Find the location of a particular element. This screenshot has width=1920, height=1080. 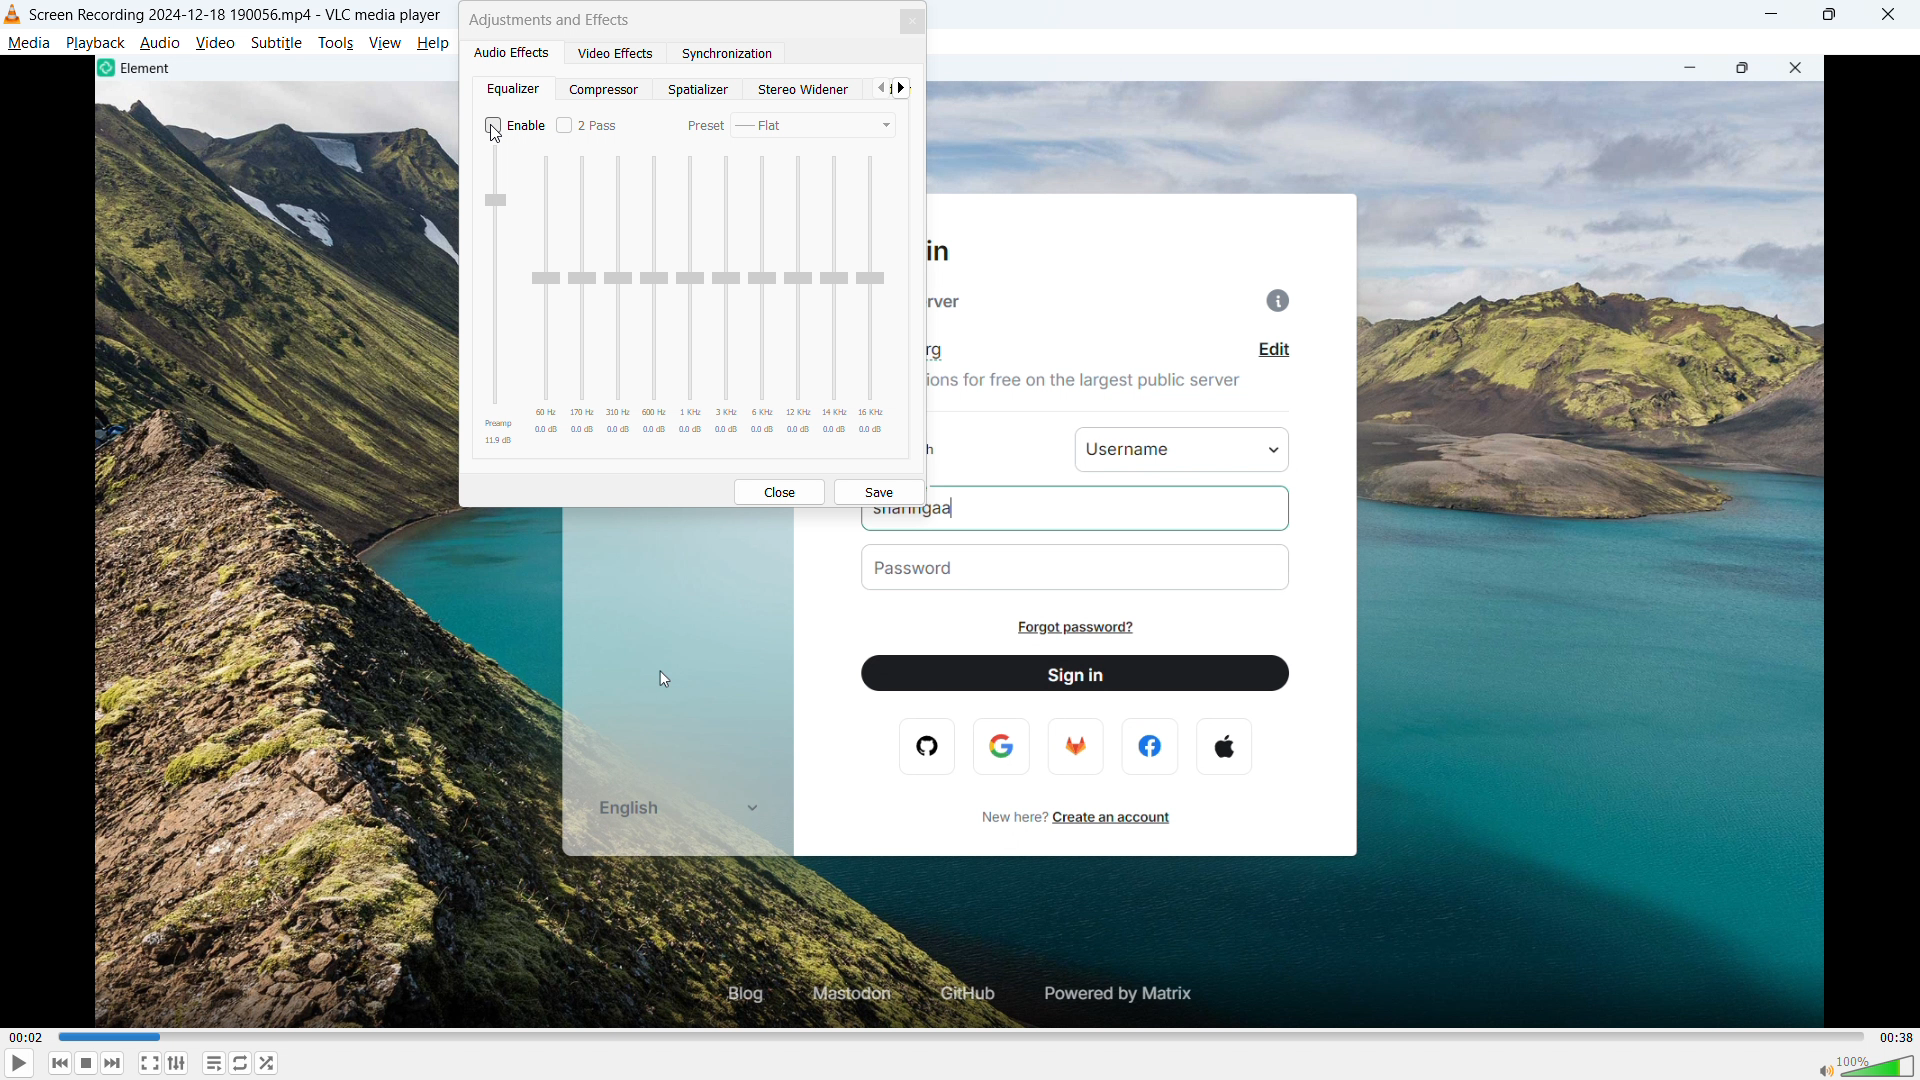

Previous tab  is located at coordinates (879, 88).